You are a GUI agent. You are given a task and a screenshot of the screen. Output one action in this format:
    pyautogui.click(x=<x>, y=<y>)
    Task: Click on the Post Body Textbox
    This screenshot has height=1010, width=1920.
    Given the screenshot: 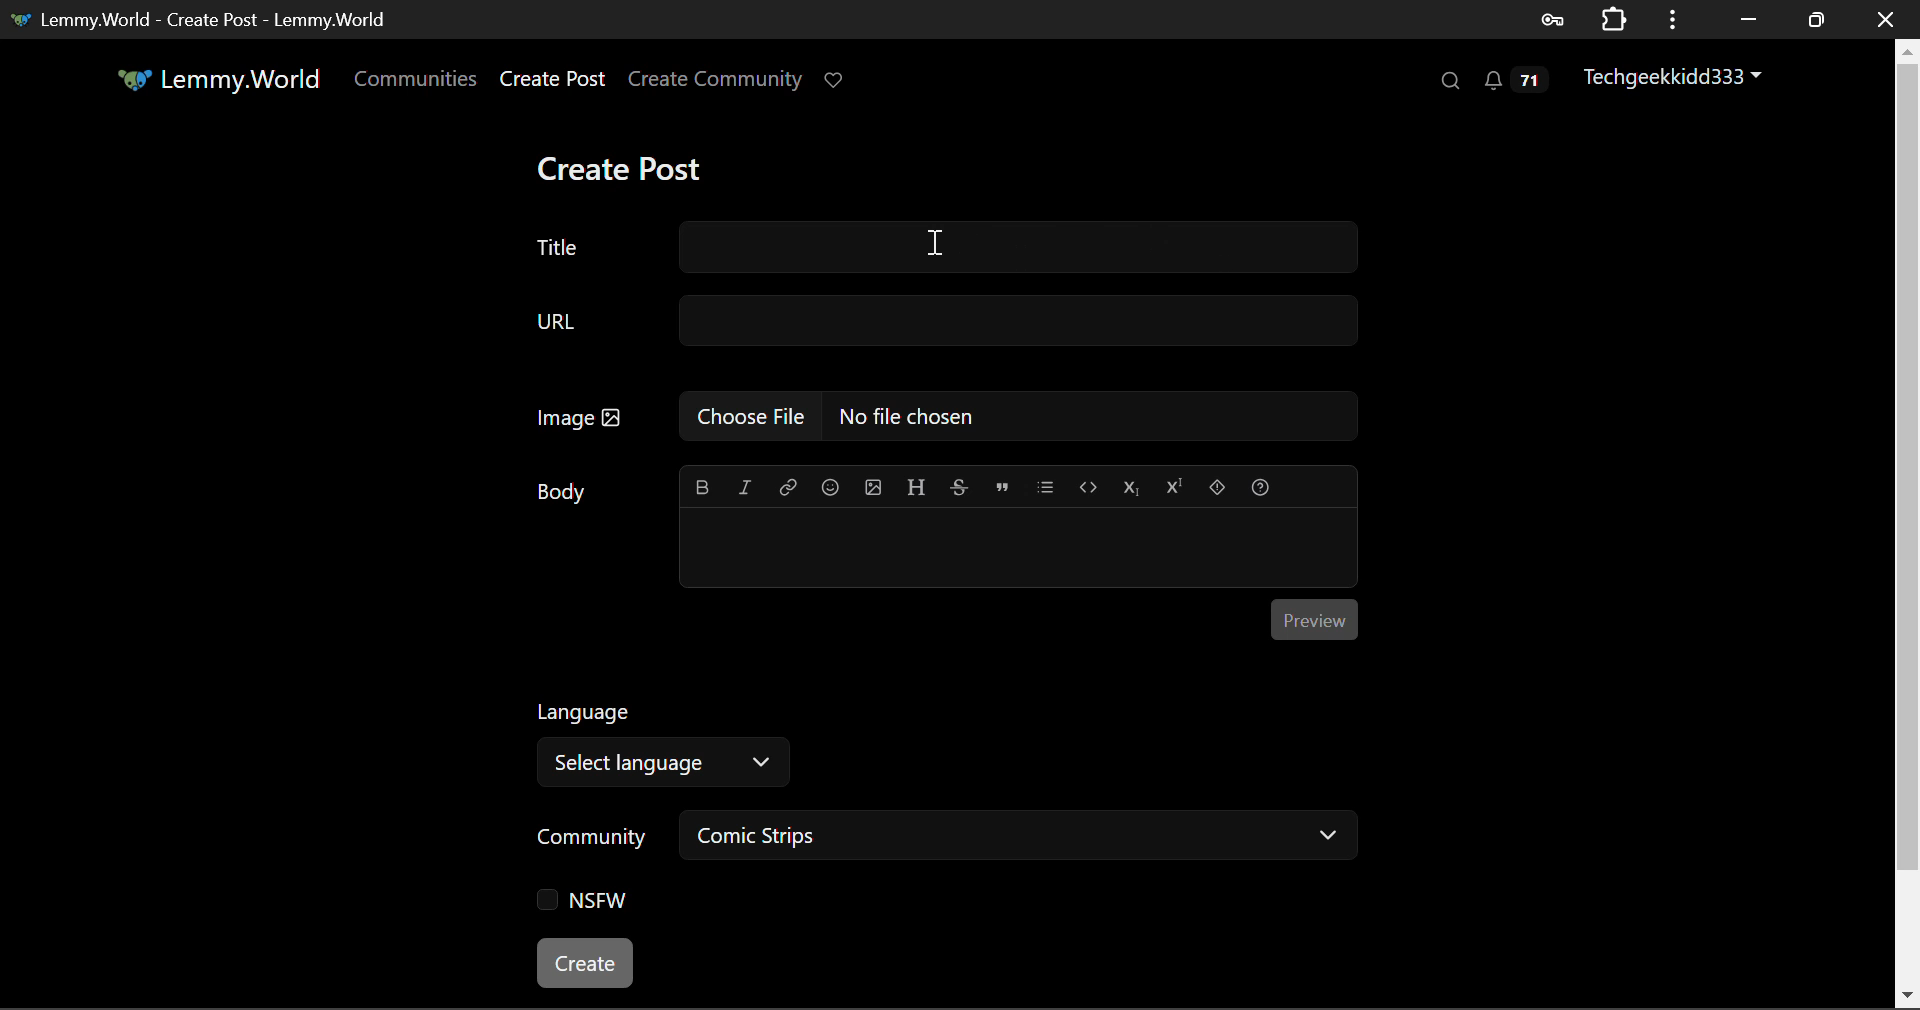 What is the action you would take?
    pyautogui.click(x=1018, y=546)
    